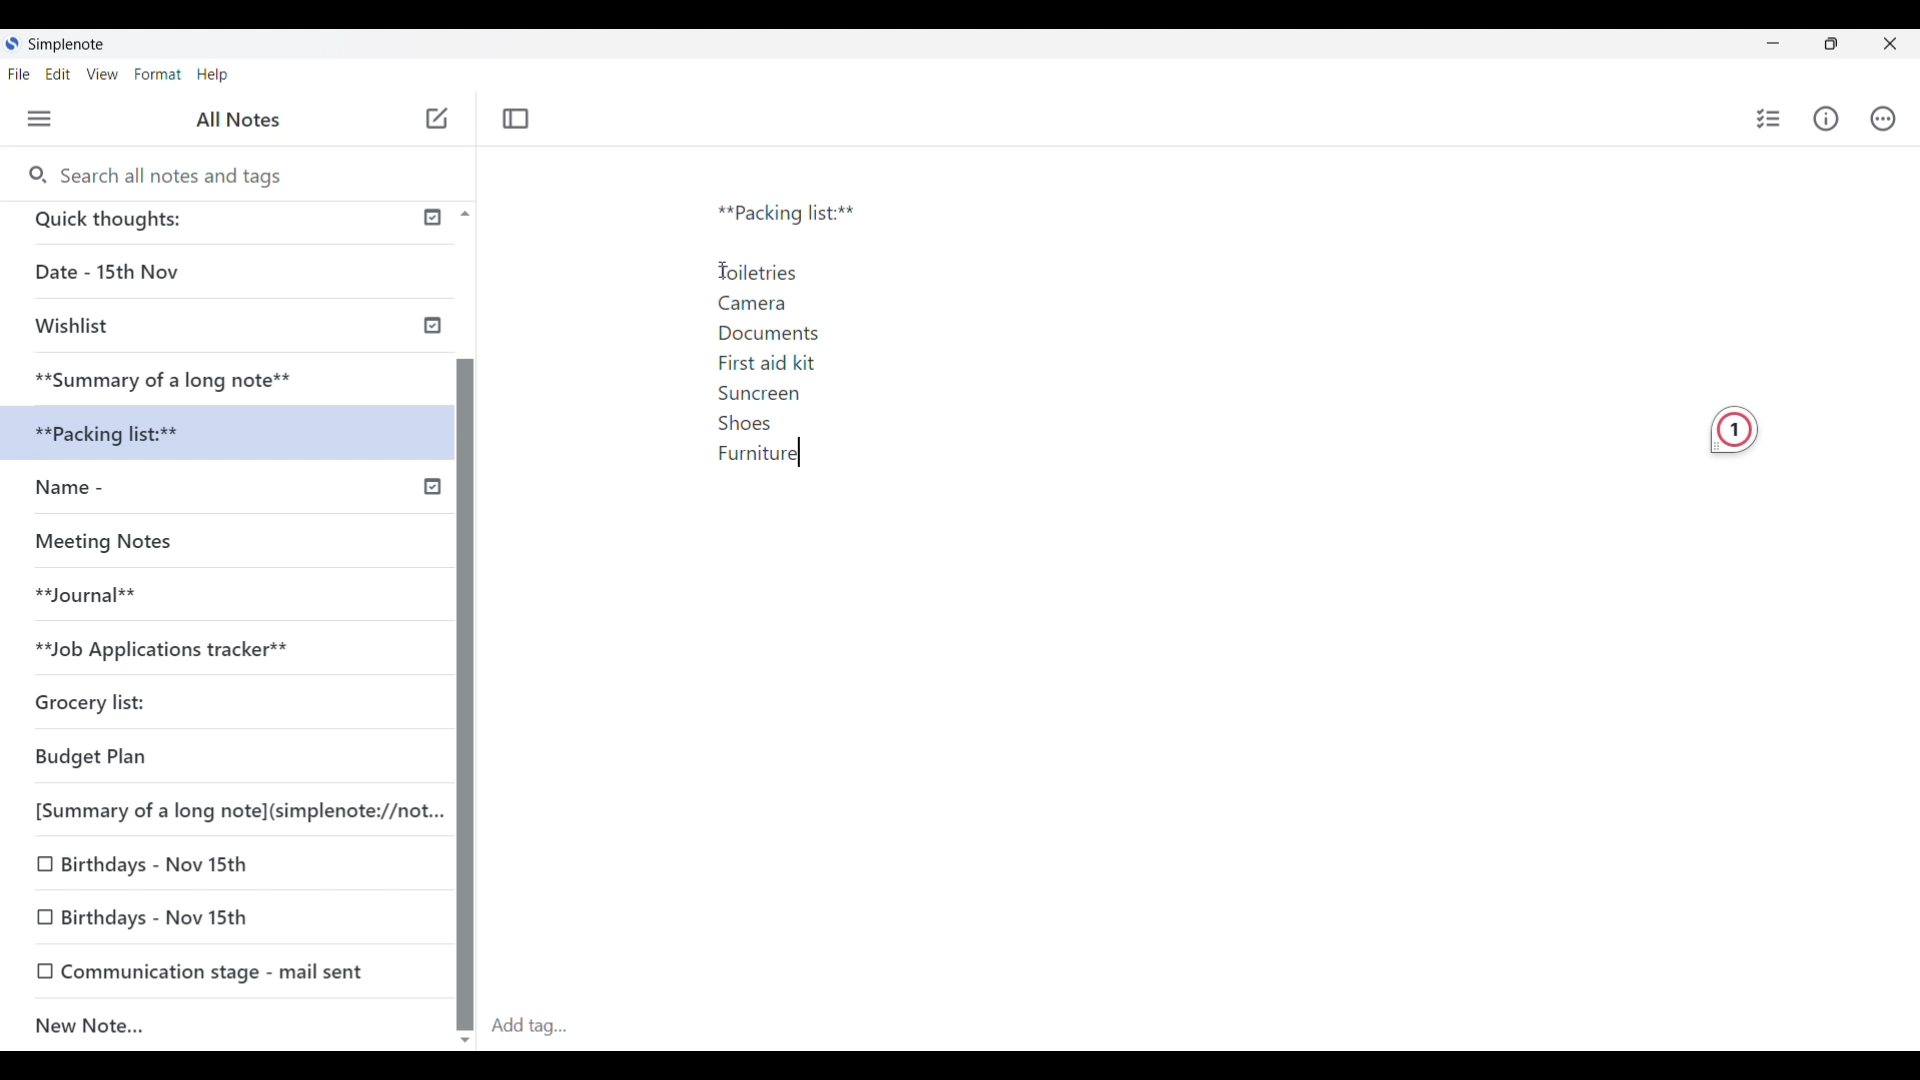 Image resolution: width=1920 pixels, height=1080 pixels. I want to click on O Birthdays - Nov 15th, so click(152, 862).